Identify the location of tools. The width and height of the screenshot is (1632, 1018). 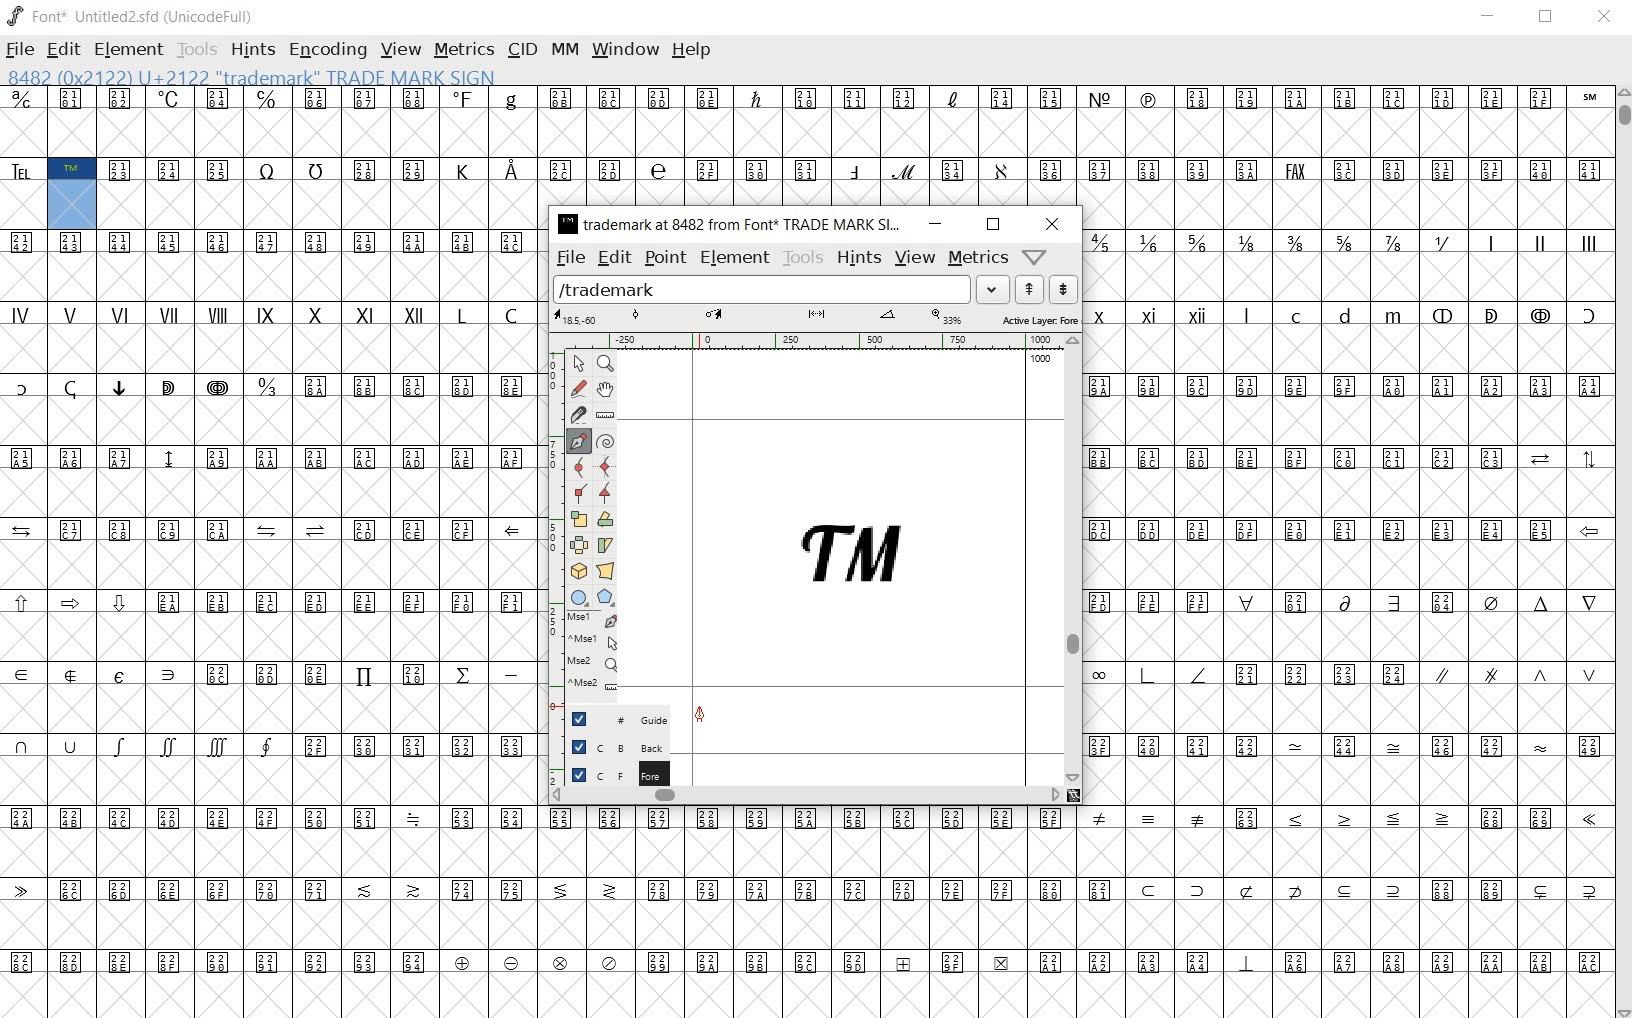
(801, 258).